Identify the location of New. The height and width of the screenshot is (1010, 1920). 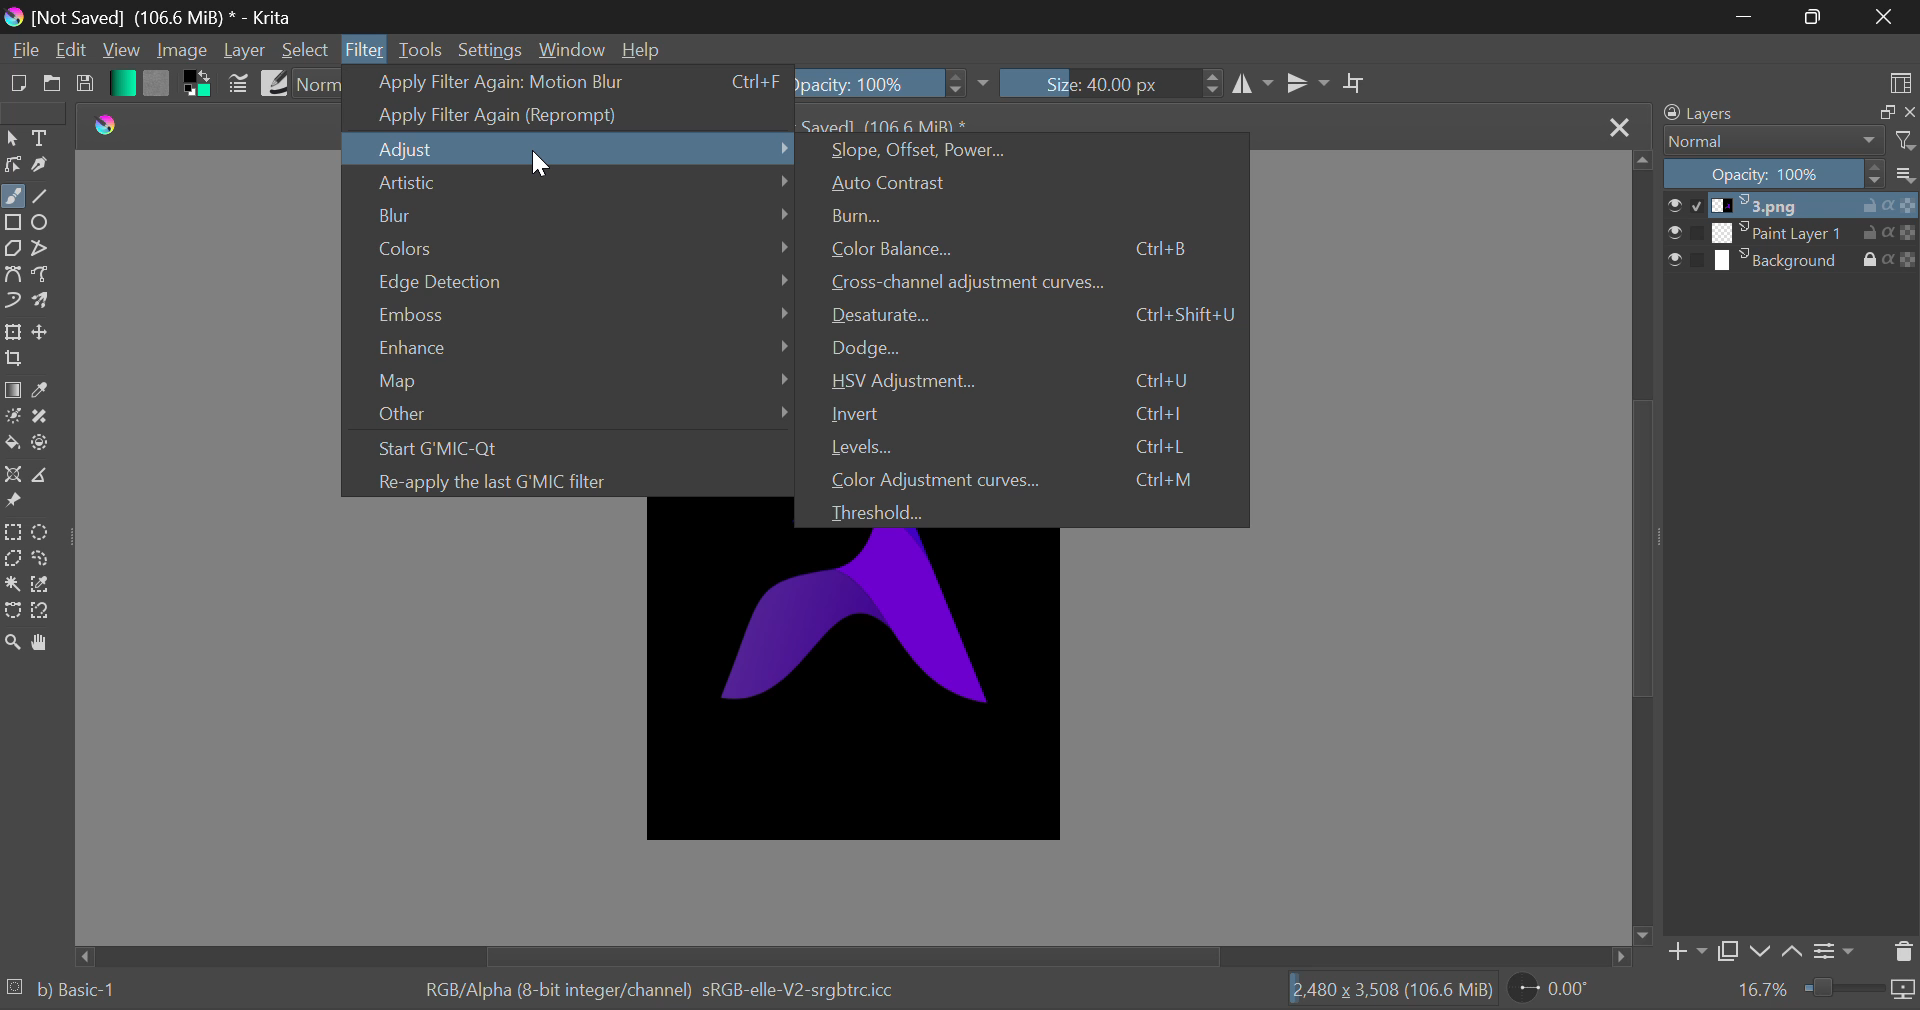
(18, 86).